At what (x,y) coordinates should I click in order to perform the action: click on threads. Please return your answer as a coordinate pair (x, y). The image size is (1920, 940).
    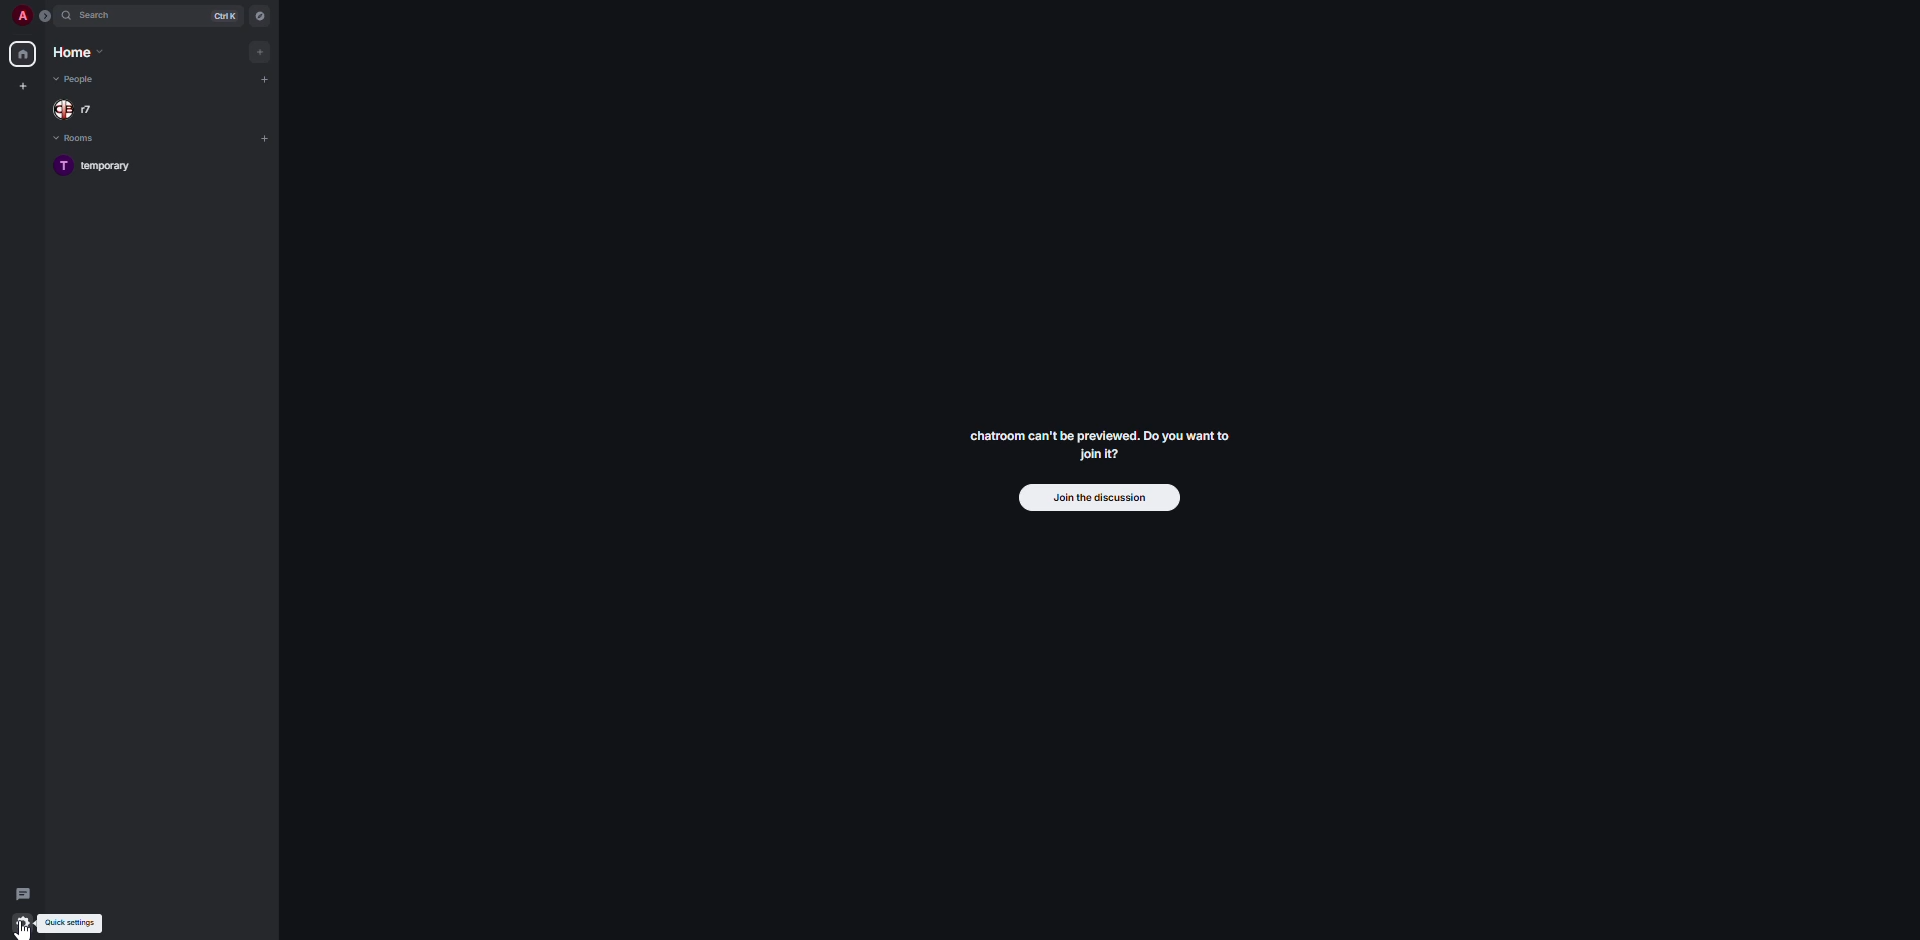
    Looking at the image, I should click on (22, 888).